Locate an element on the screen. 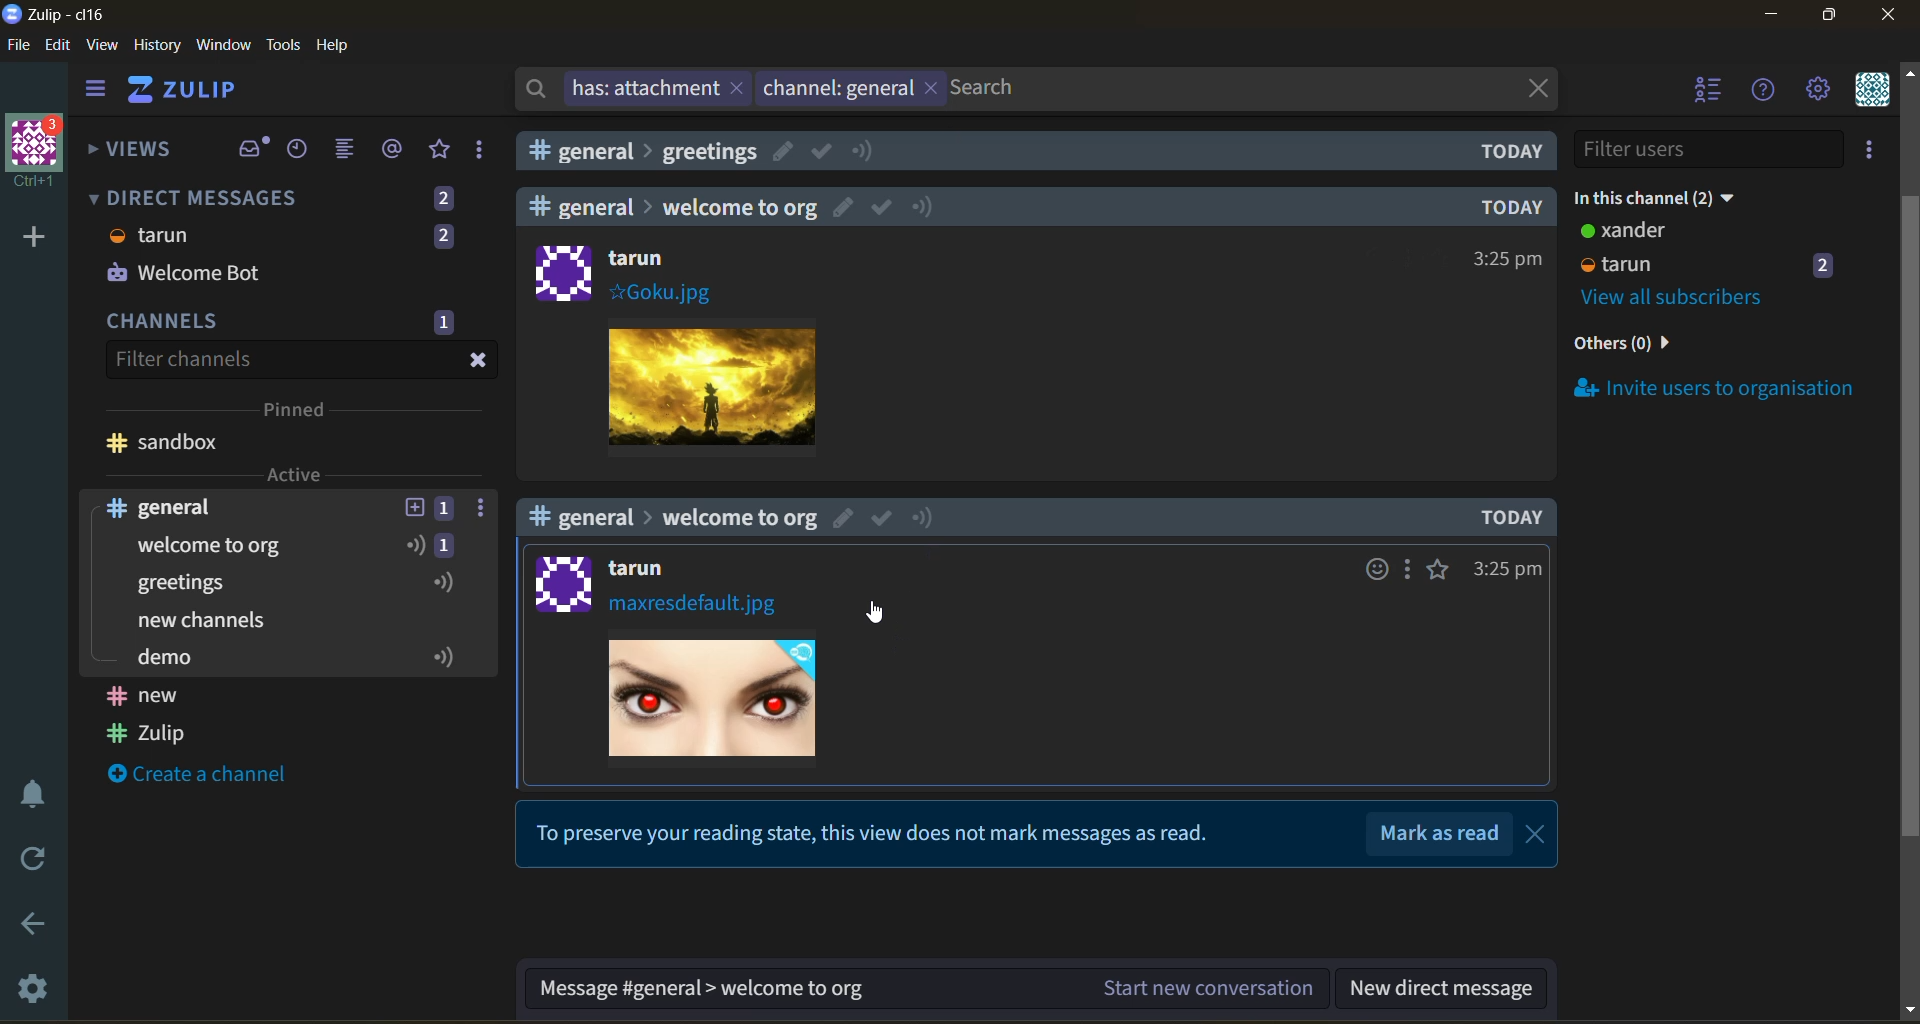 This screenshot has width=1920, height=1024. more options is located at coordinates (1403, 567).